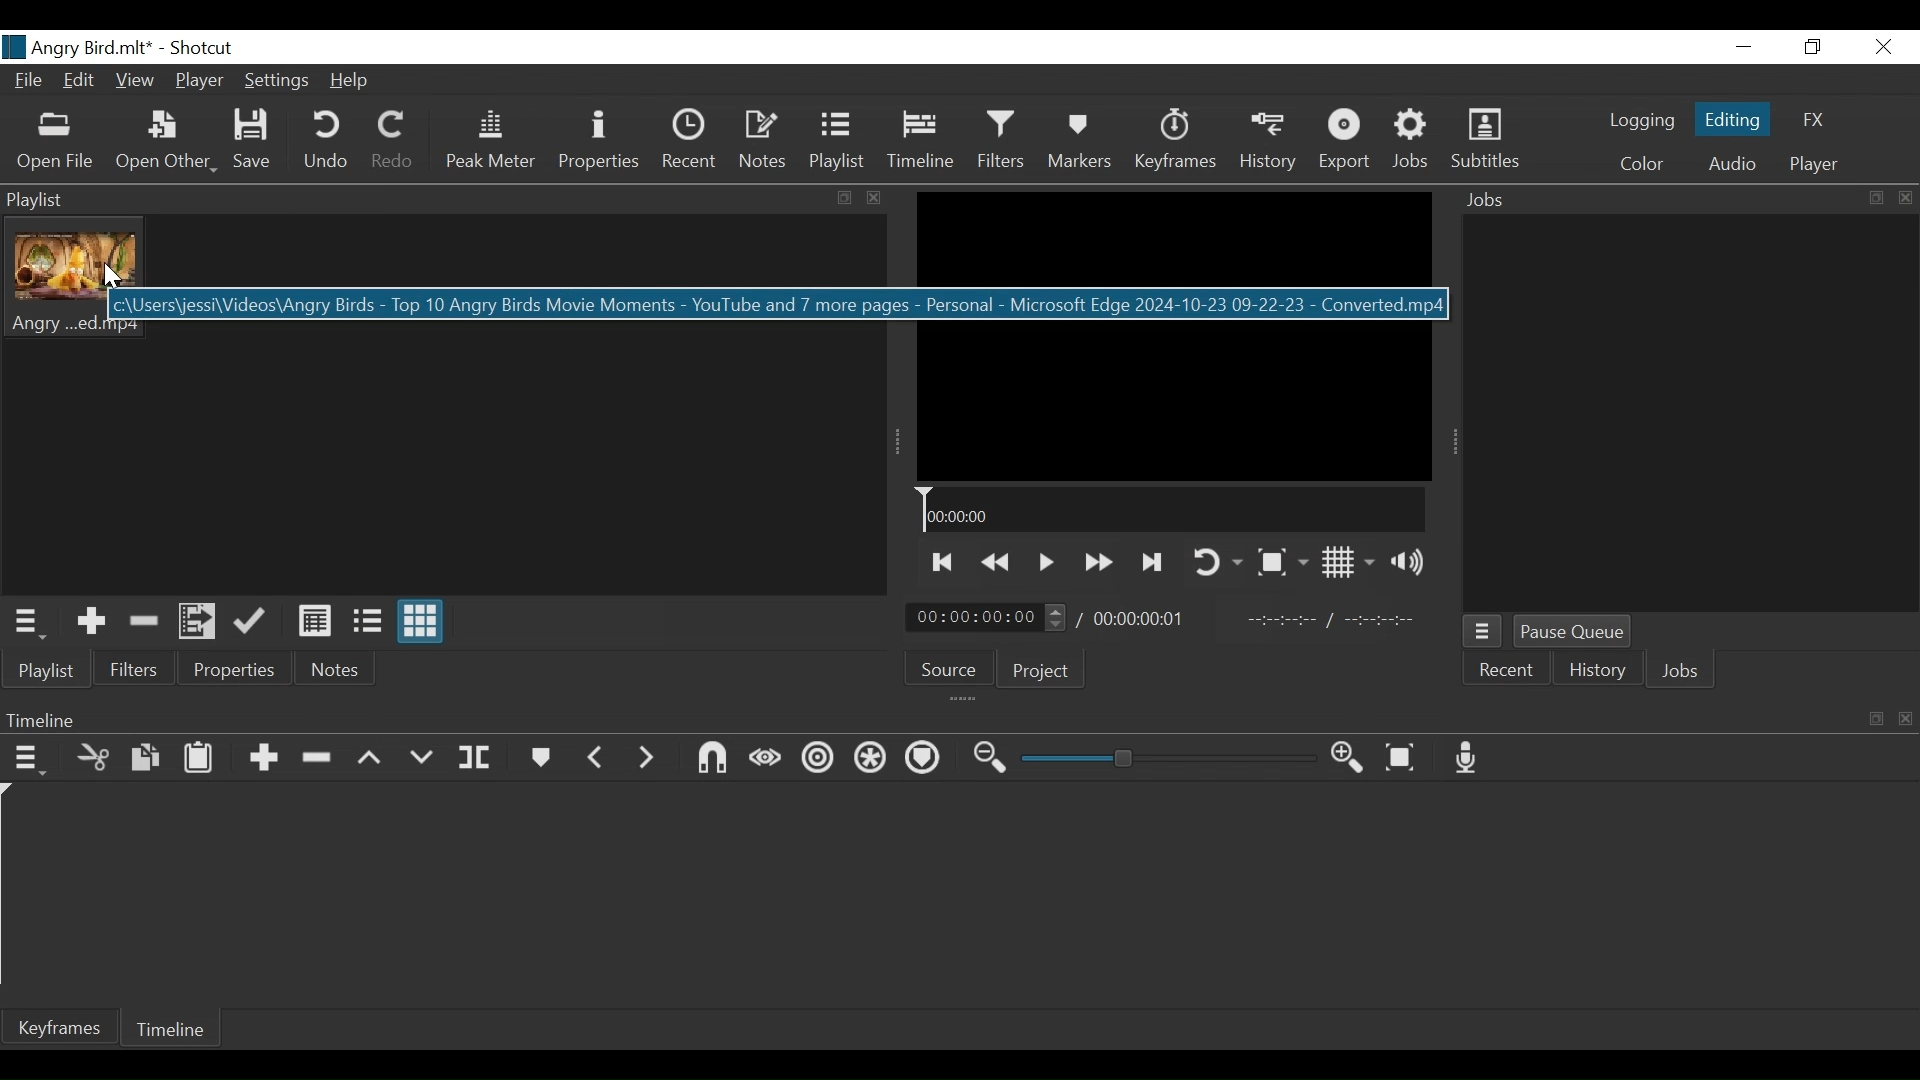 Image resolution: width=1920 pixels, height=1080 pixels. I want to click on Add the Source to the playlist, so click(88, 622).